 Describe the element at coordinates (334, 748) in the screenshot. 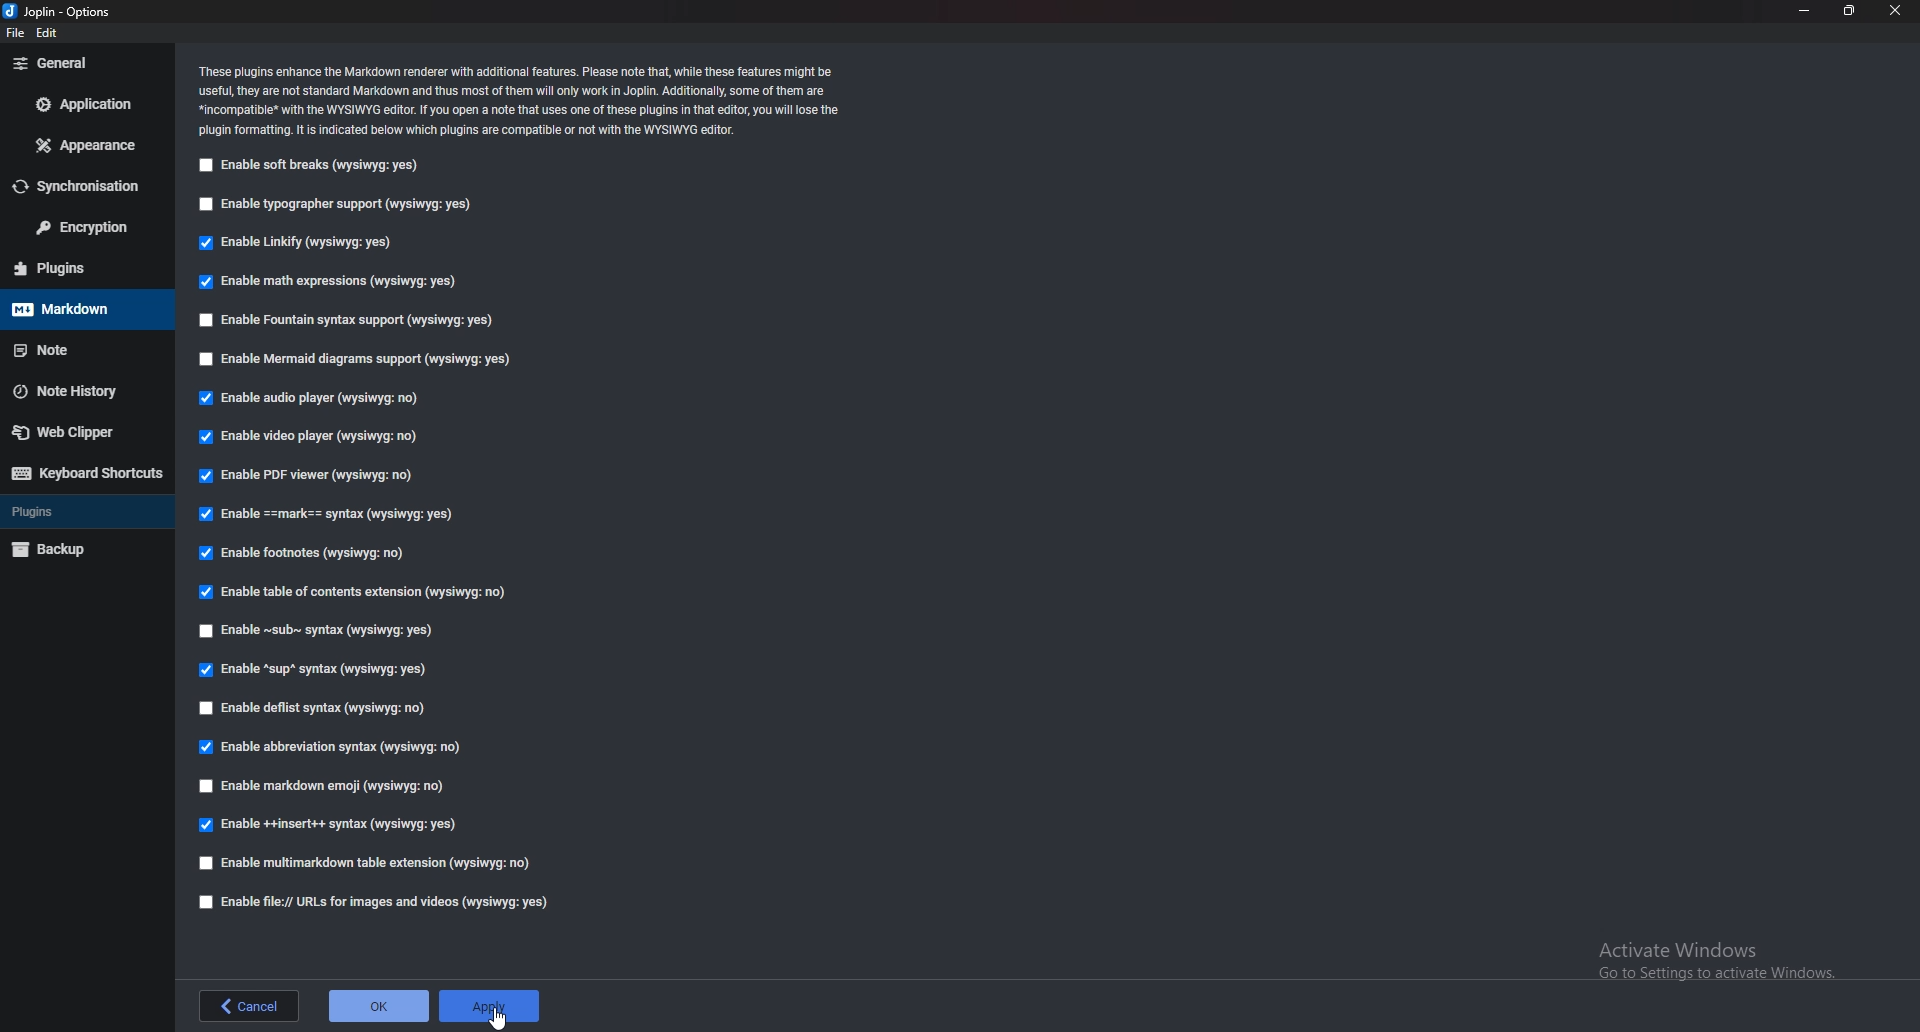

I see `enable Abbreviation Syntax` at that location.